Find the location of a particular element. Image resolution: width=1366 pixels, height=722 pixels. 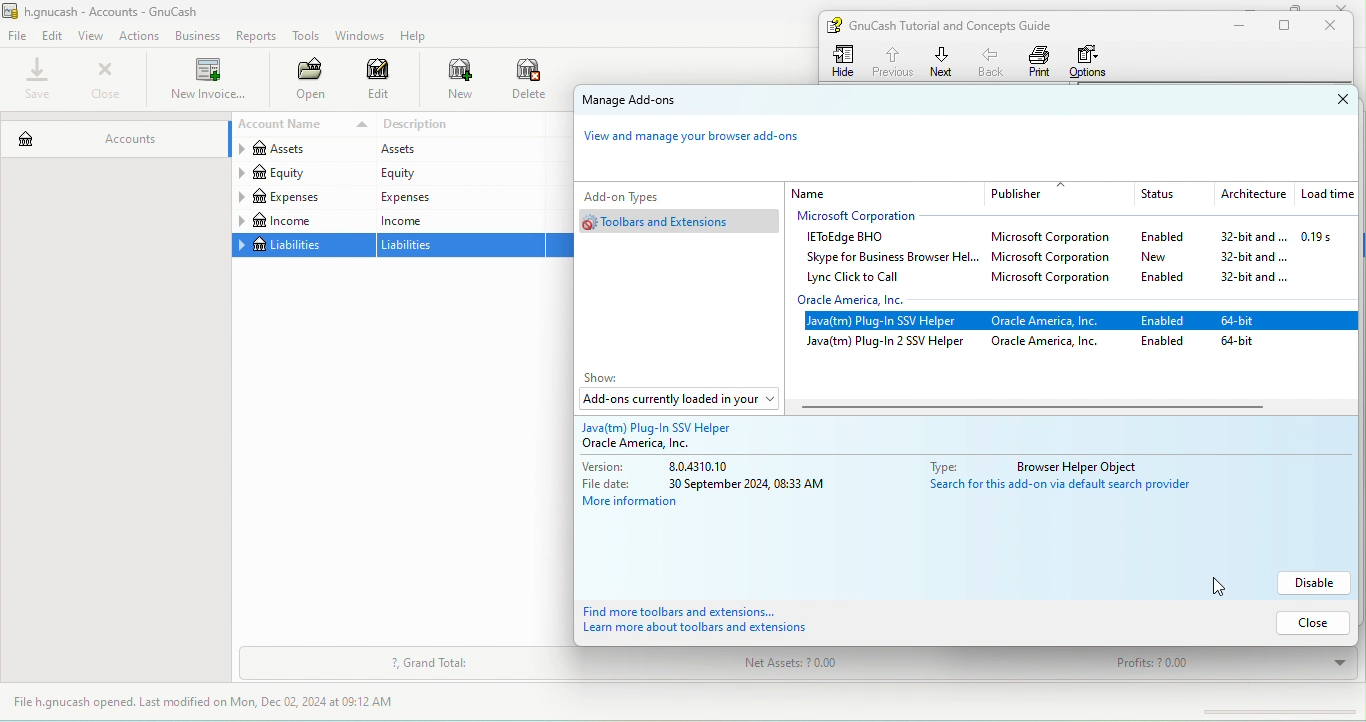

edit is located at coordinates (54, 35).